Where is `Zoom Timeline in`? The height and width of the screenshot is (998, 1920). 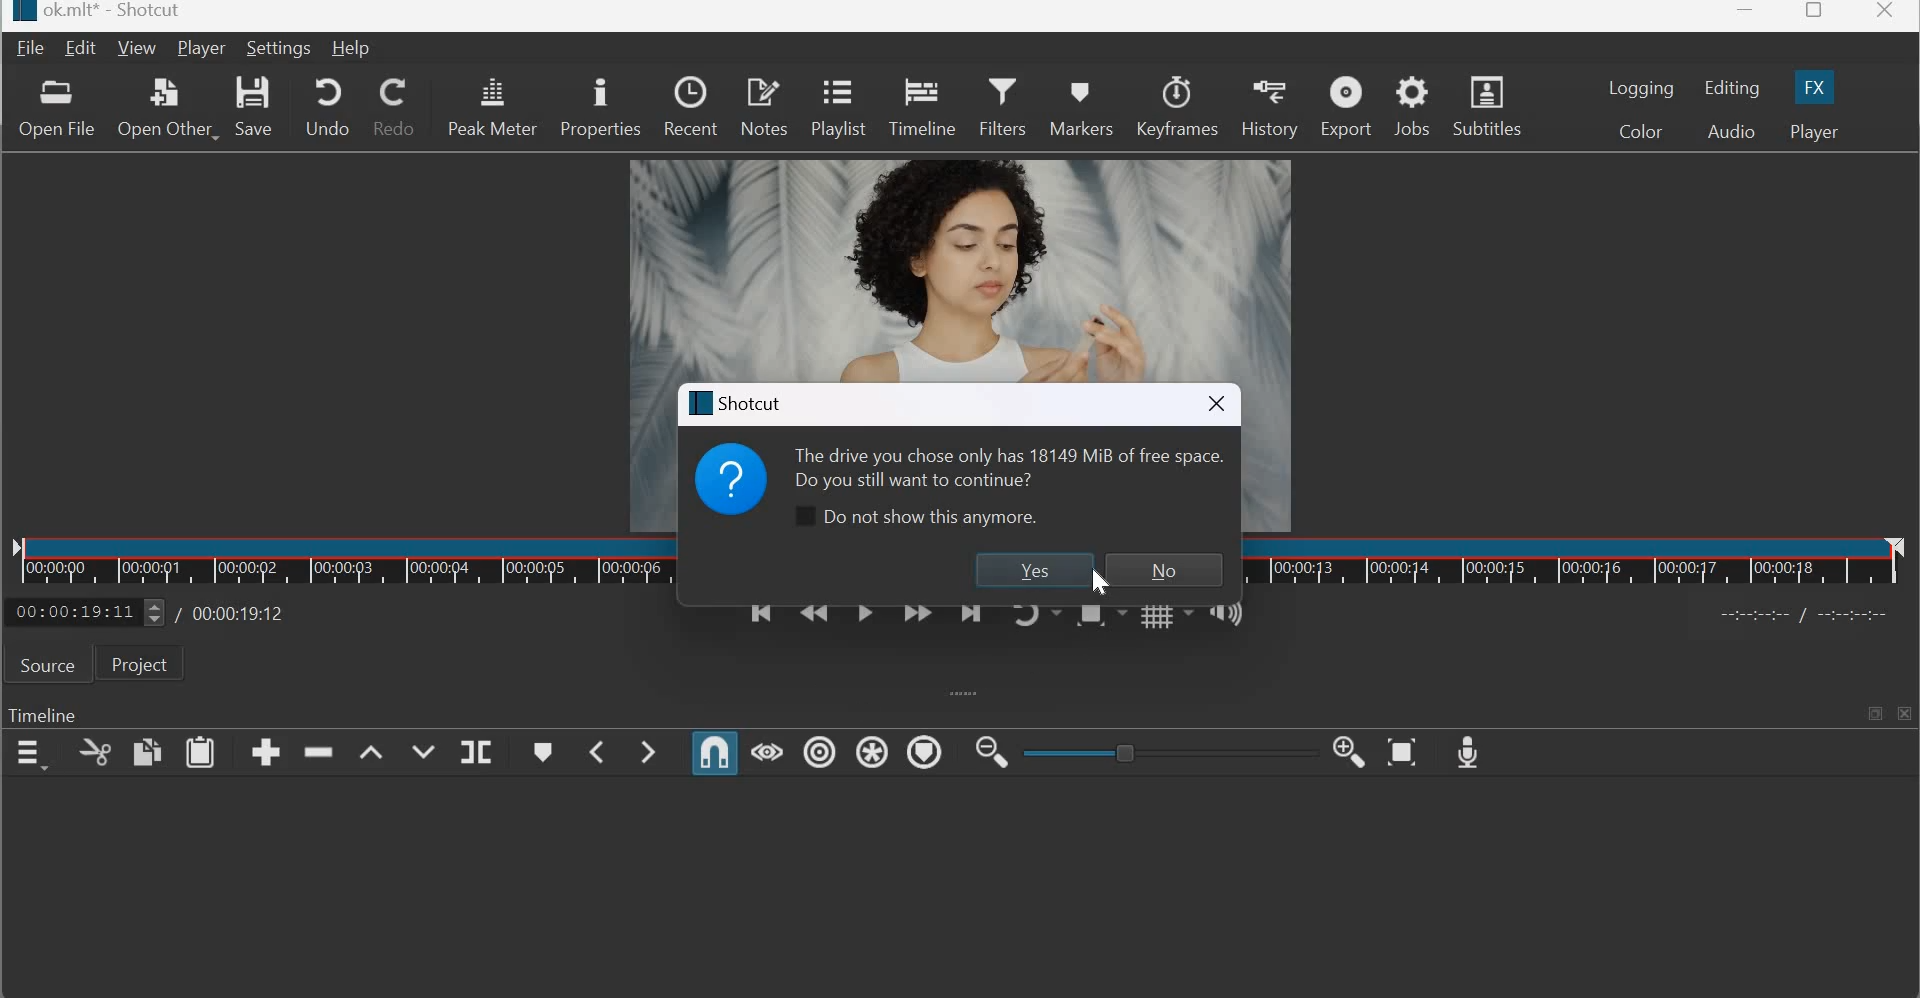 Zoom Timeline in is located at coordinates (1350, 753).